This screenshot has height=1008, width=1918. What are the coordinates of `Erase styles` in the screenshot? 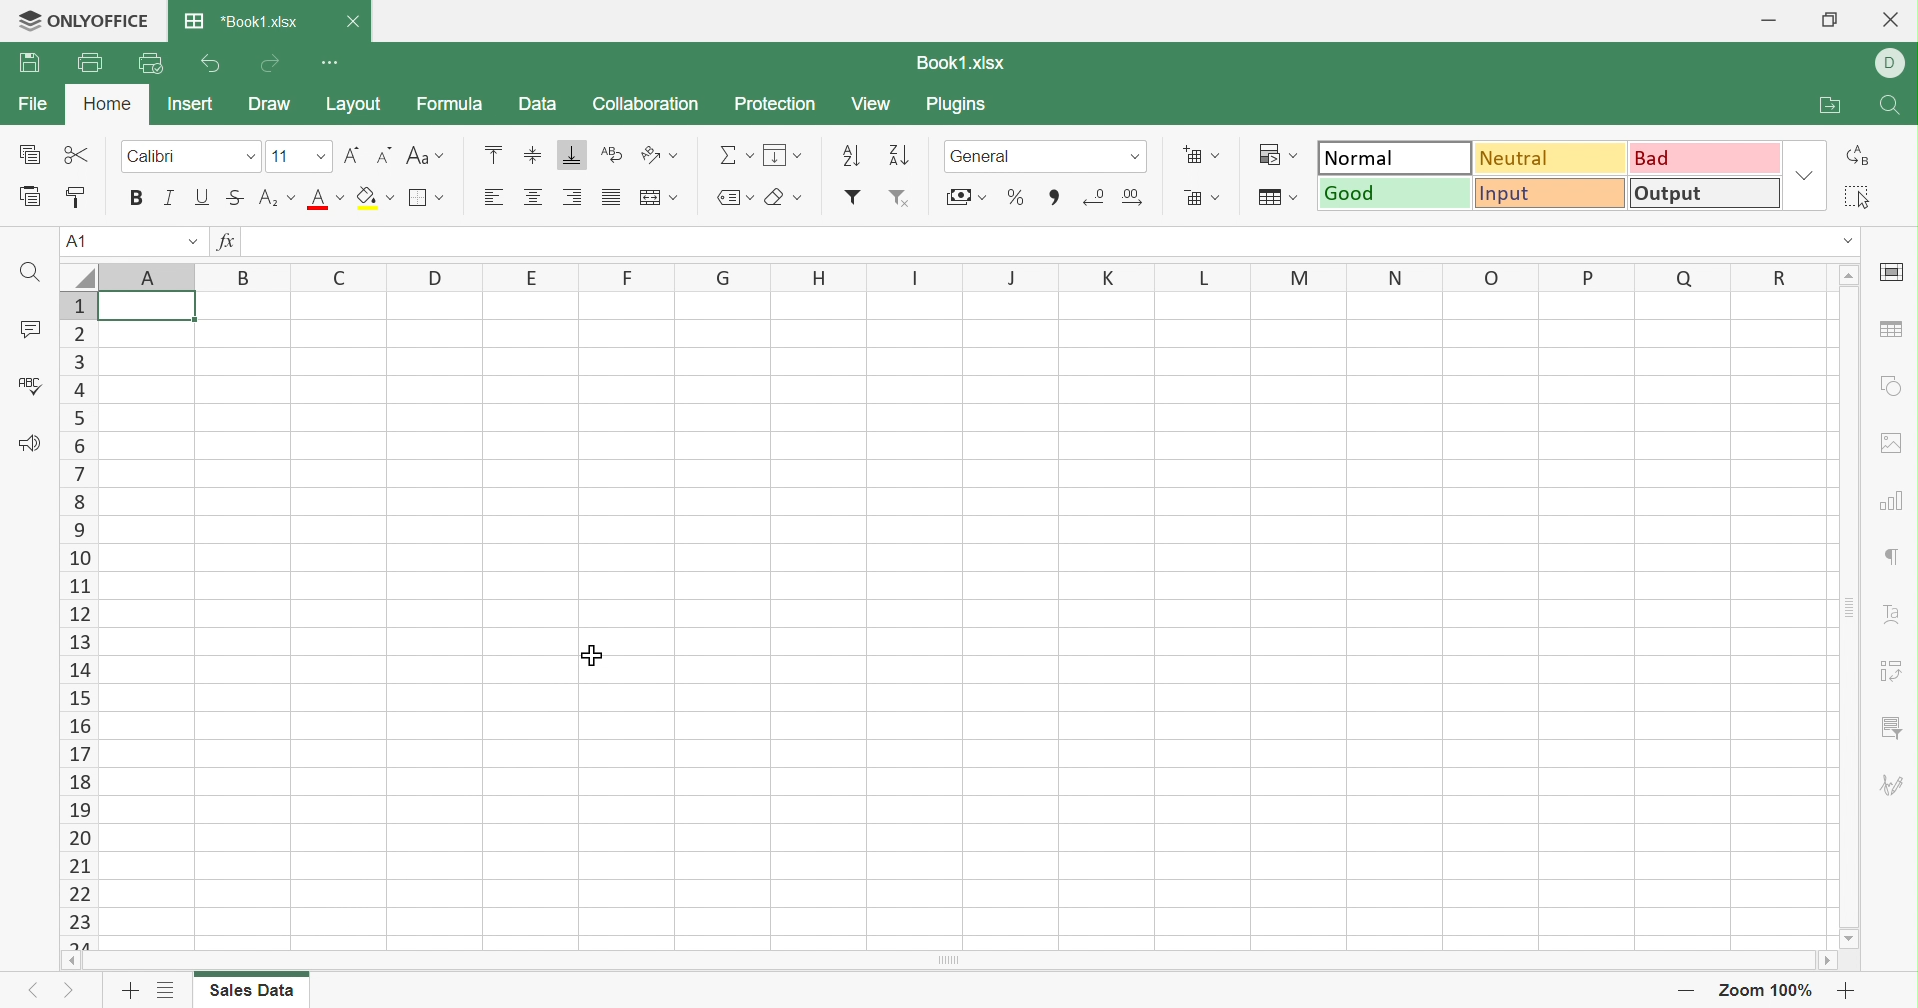 It's located at (794, 198).